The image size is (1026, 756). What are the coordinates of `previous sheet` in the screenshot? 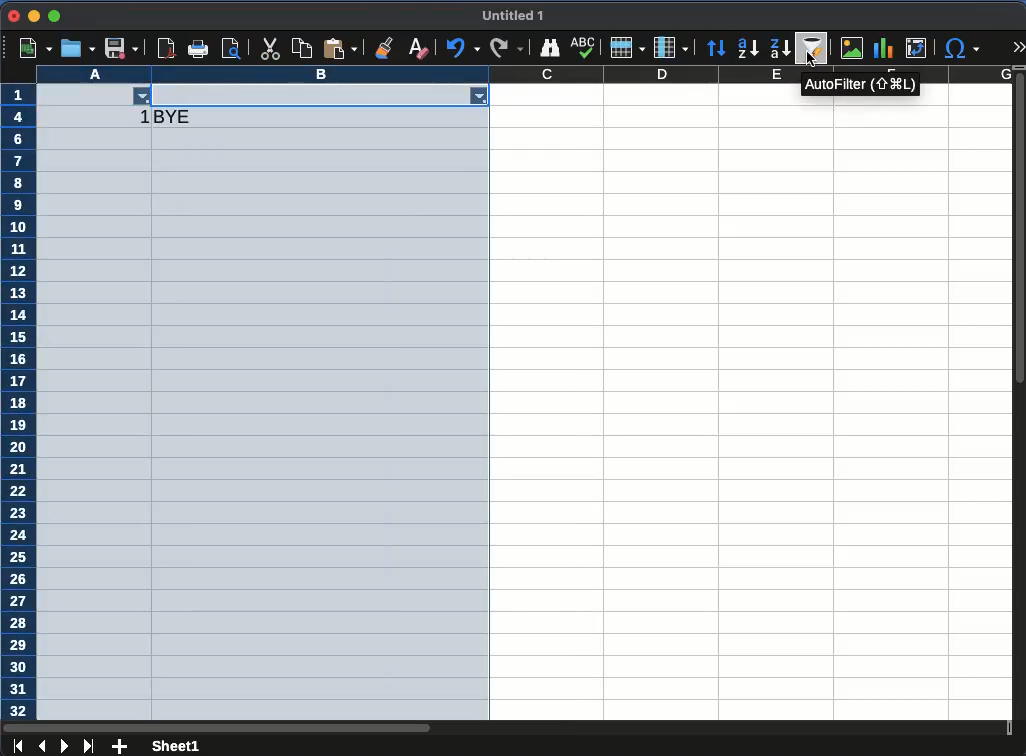 It's located at (42, 745).